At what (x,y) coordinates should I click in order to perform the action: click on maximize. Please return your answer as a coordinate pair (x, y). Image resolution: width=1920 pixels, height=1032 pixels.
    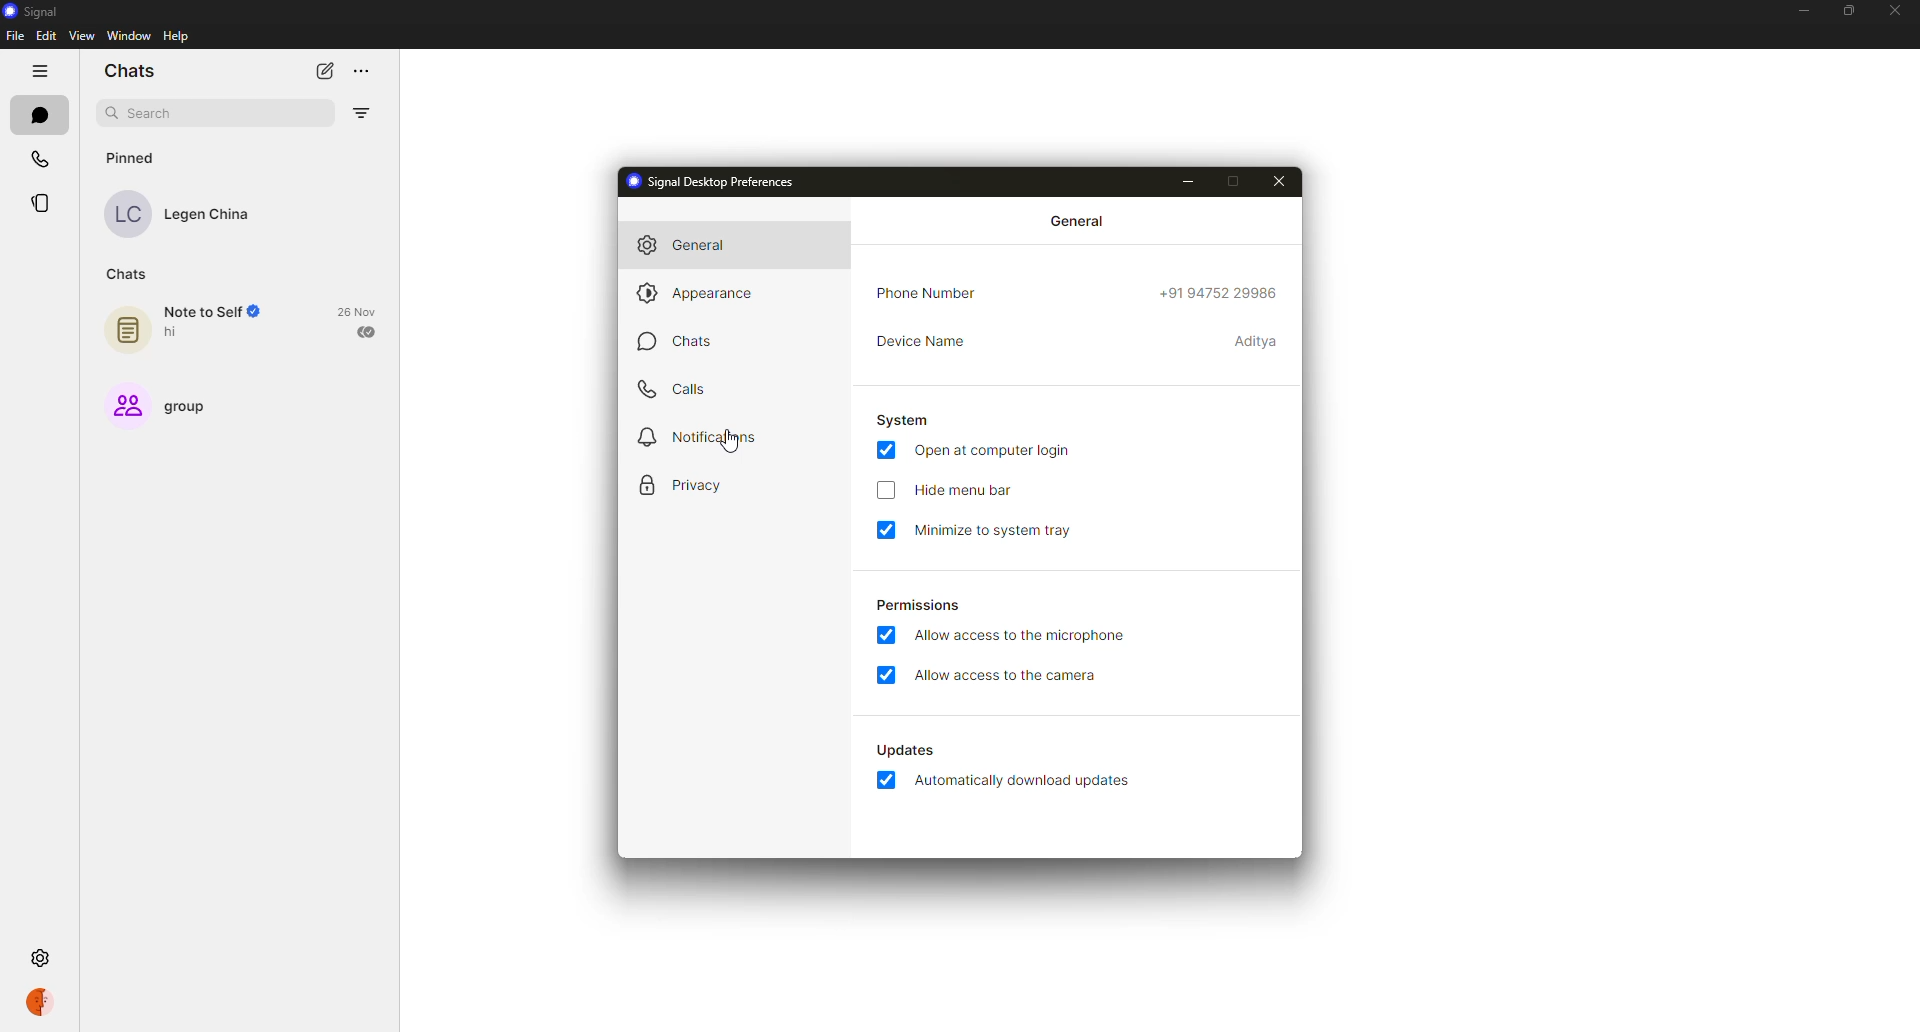
    Looking at the image, I should click on (1240, 183).